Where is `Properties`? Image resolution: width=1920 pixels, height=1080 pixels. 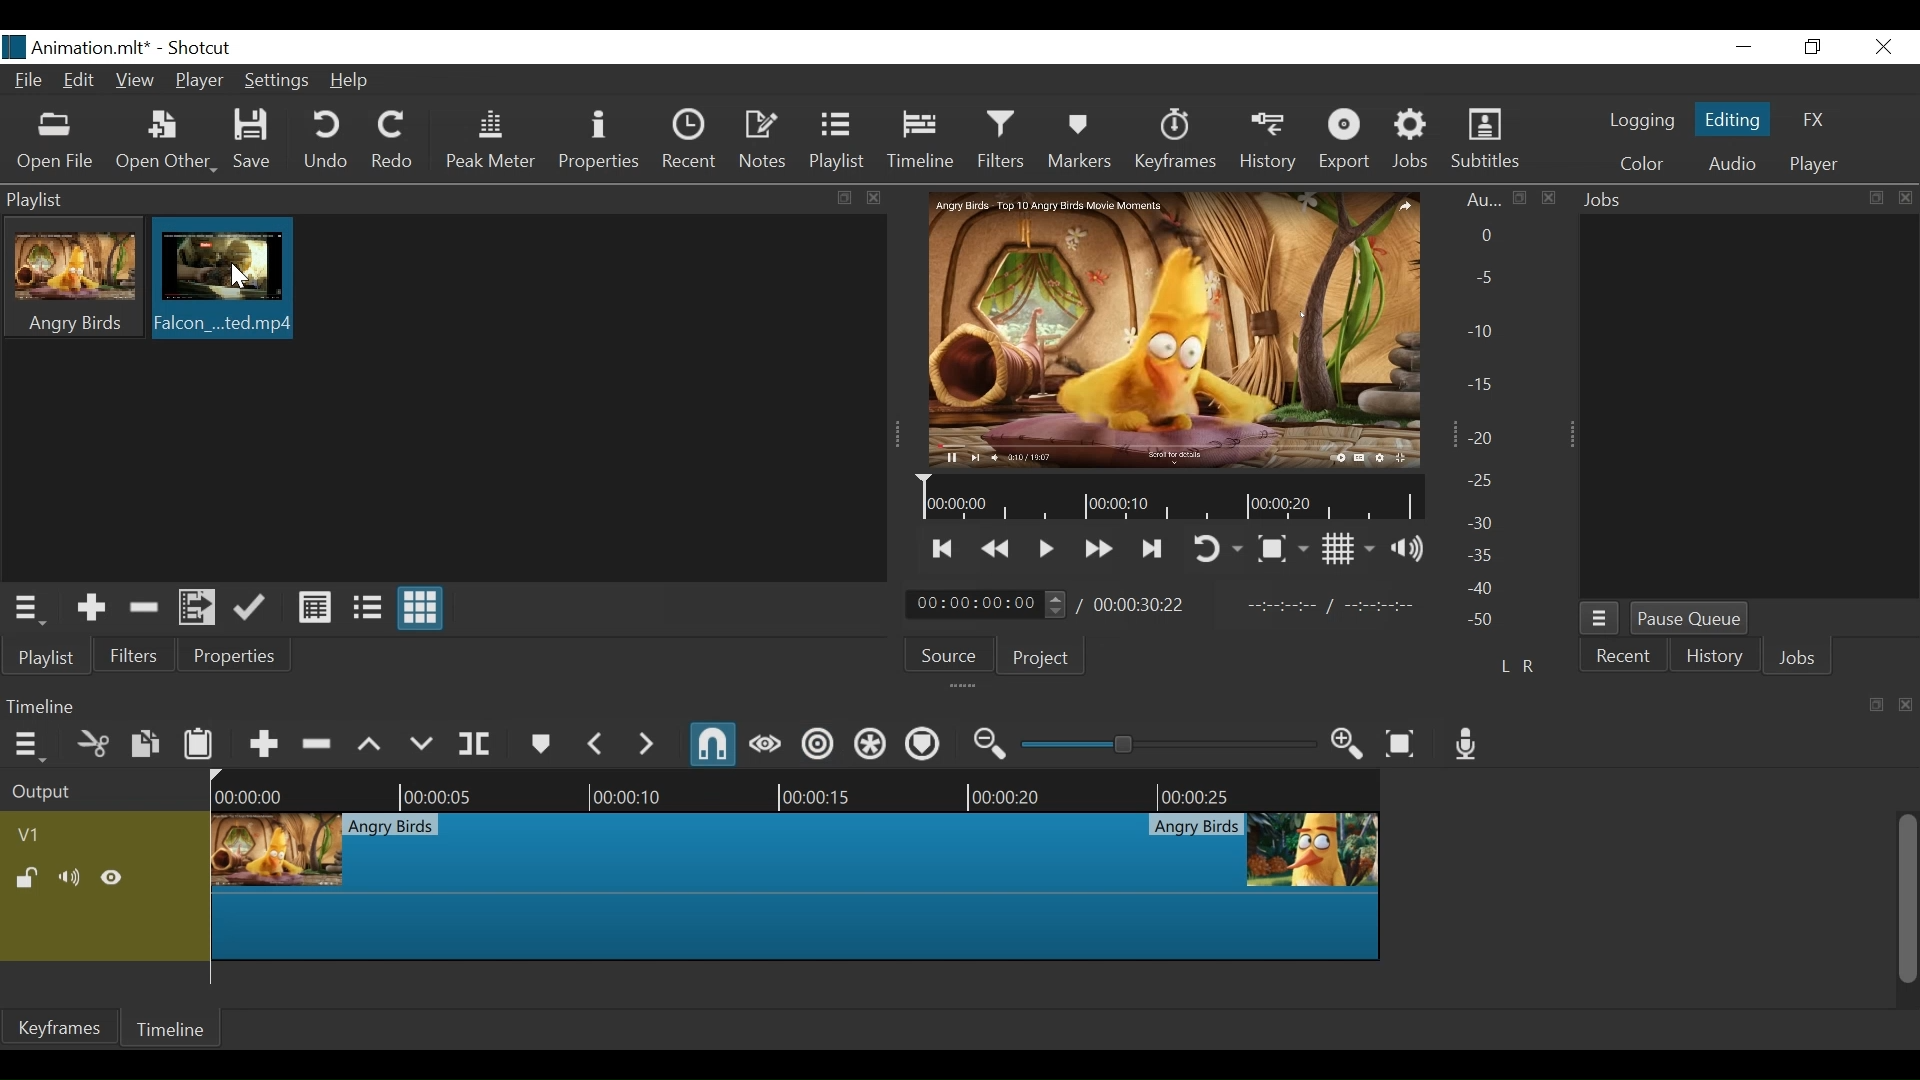 Properties is located at coordinates (236, 655).